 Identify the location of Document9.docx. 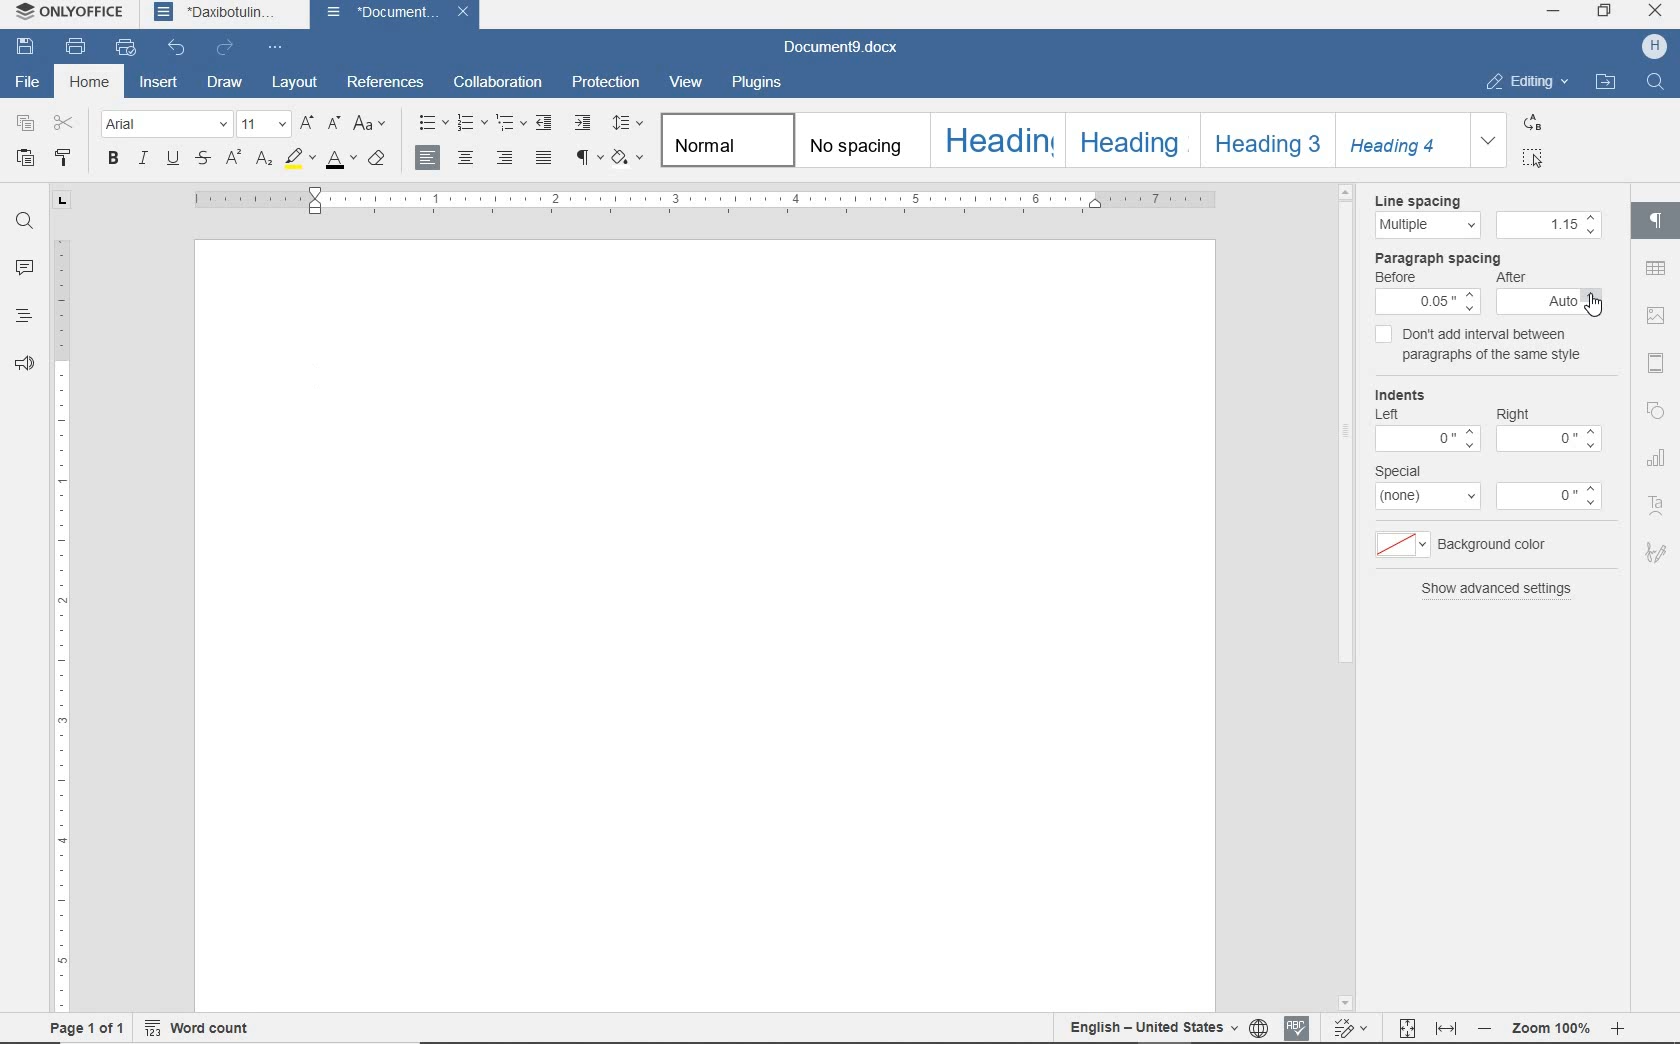
(840, 48).